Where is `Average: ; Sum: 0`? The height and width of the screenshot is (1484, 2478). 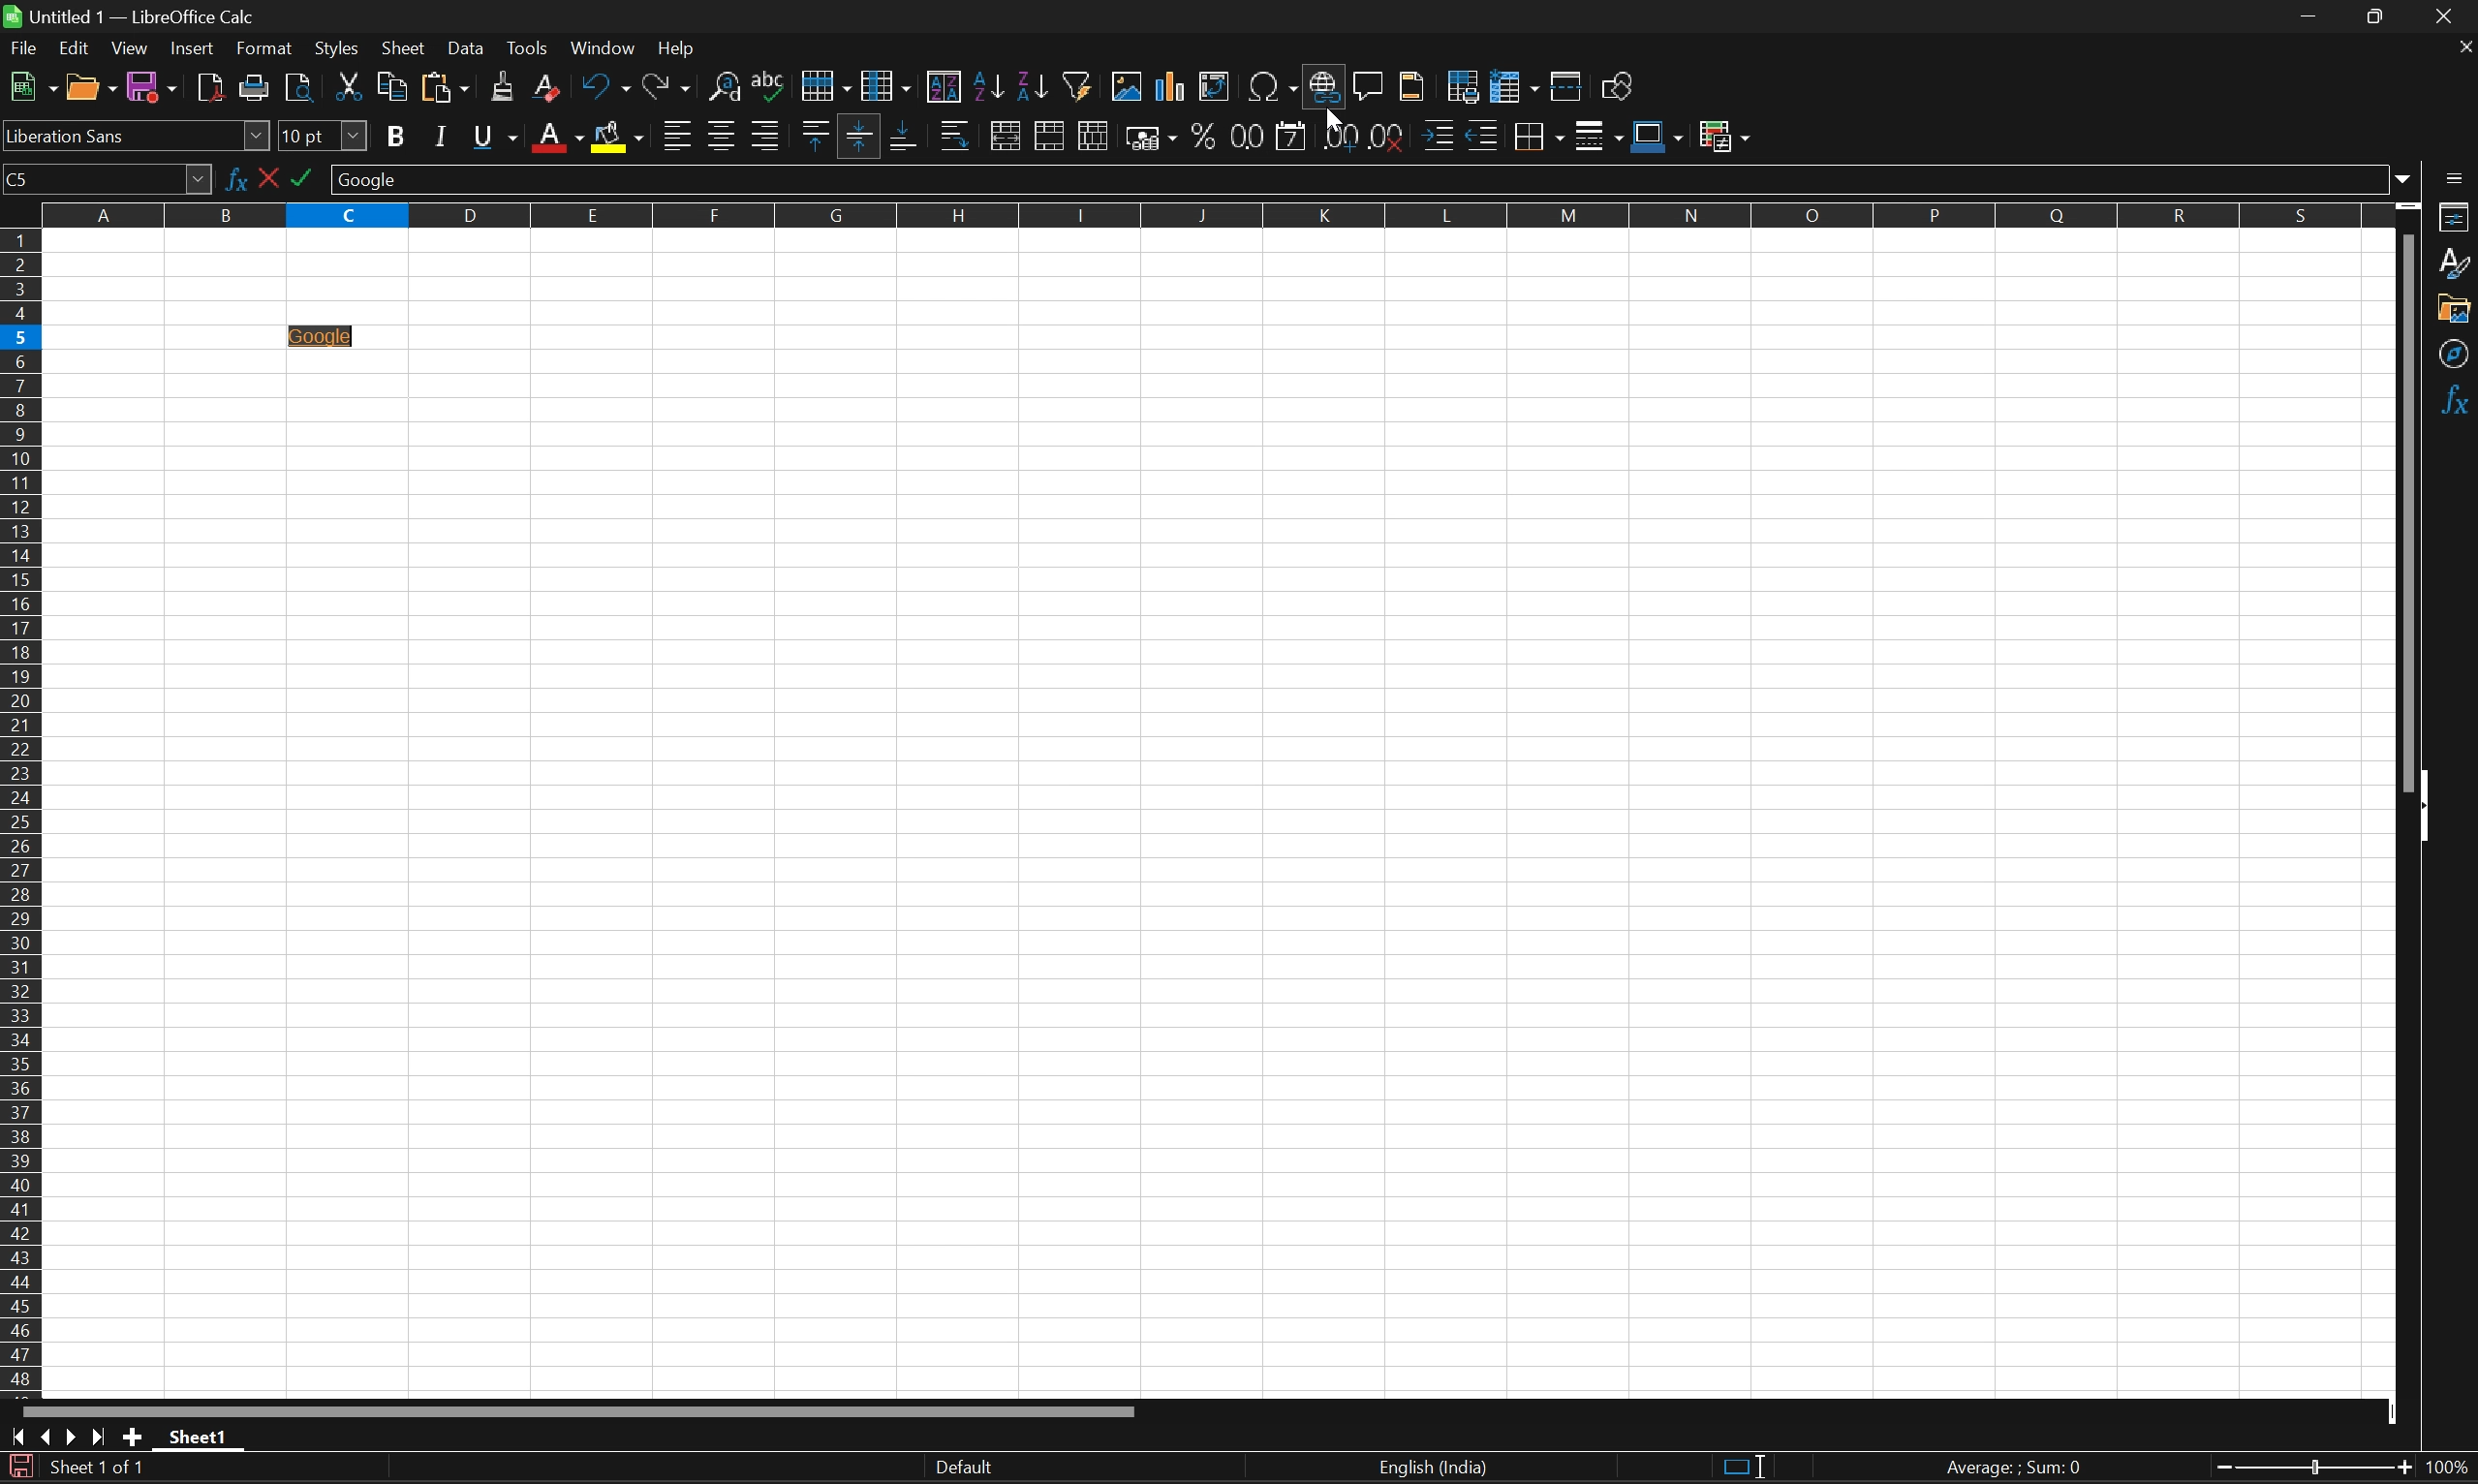
Average: ; Sum: 0 is located at coordinates (2018, 1469).